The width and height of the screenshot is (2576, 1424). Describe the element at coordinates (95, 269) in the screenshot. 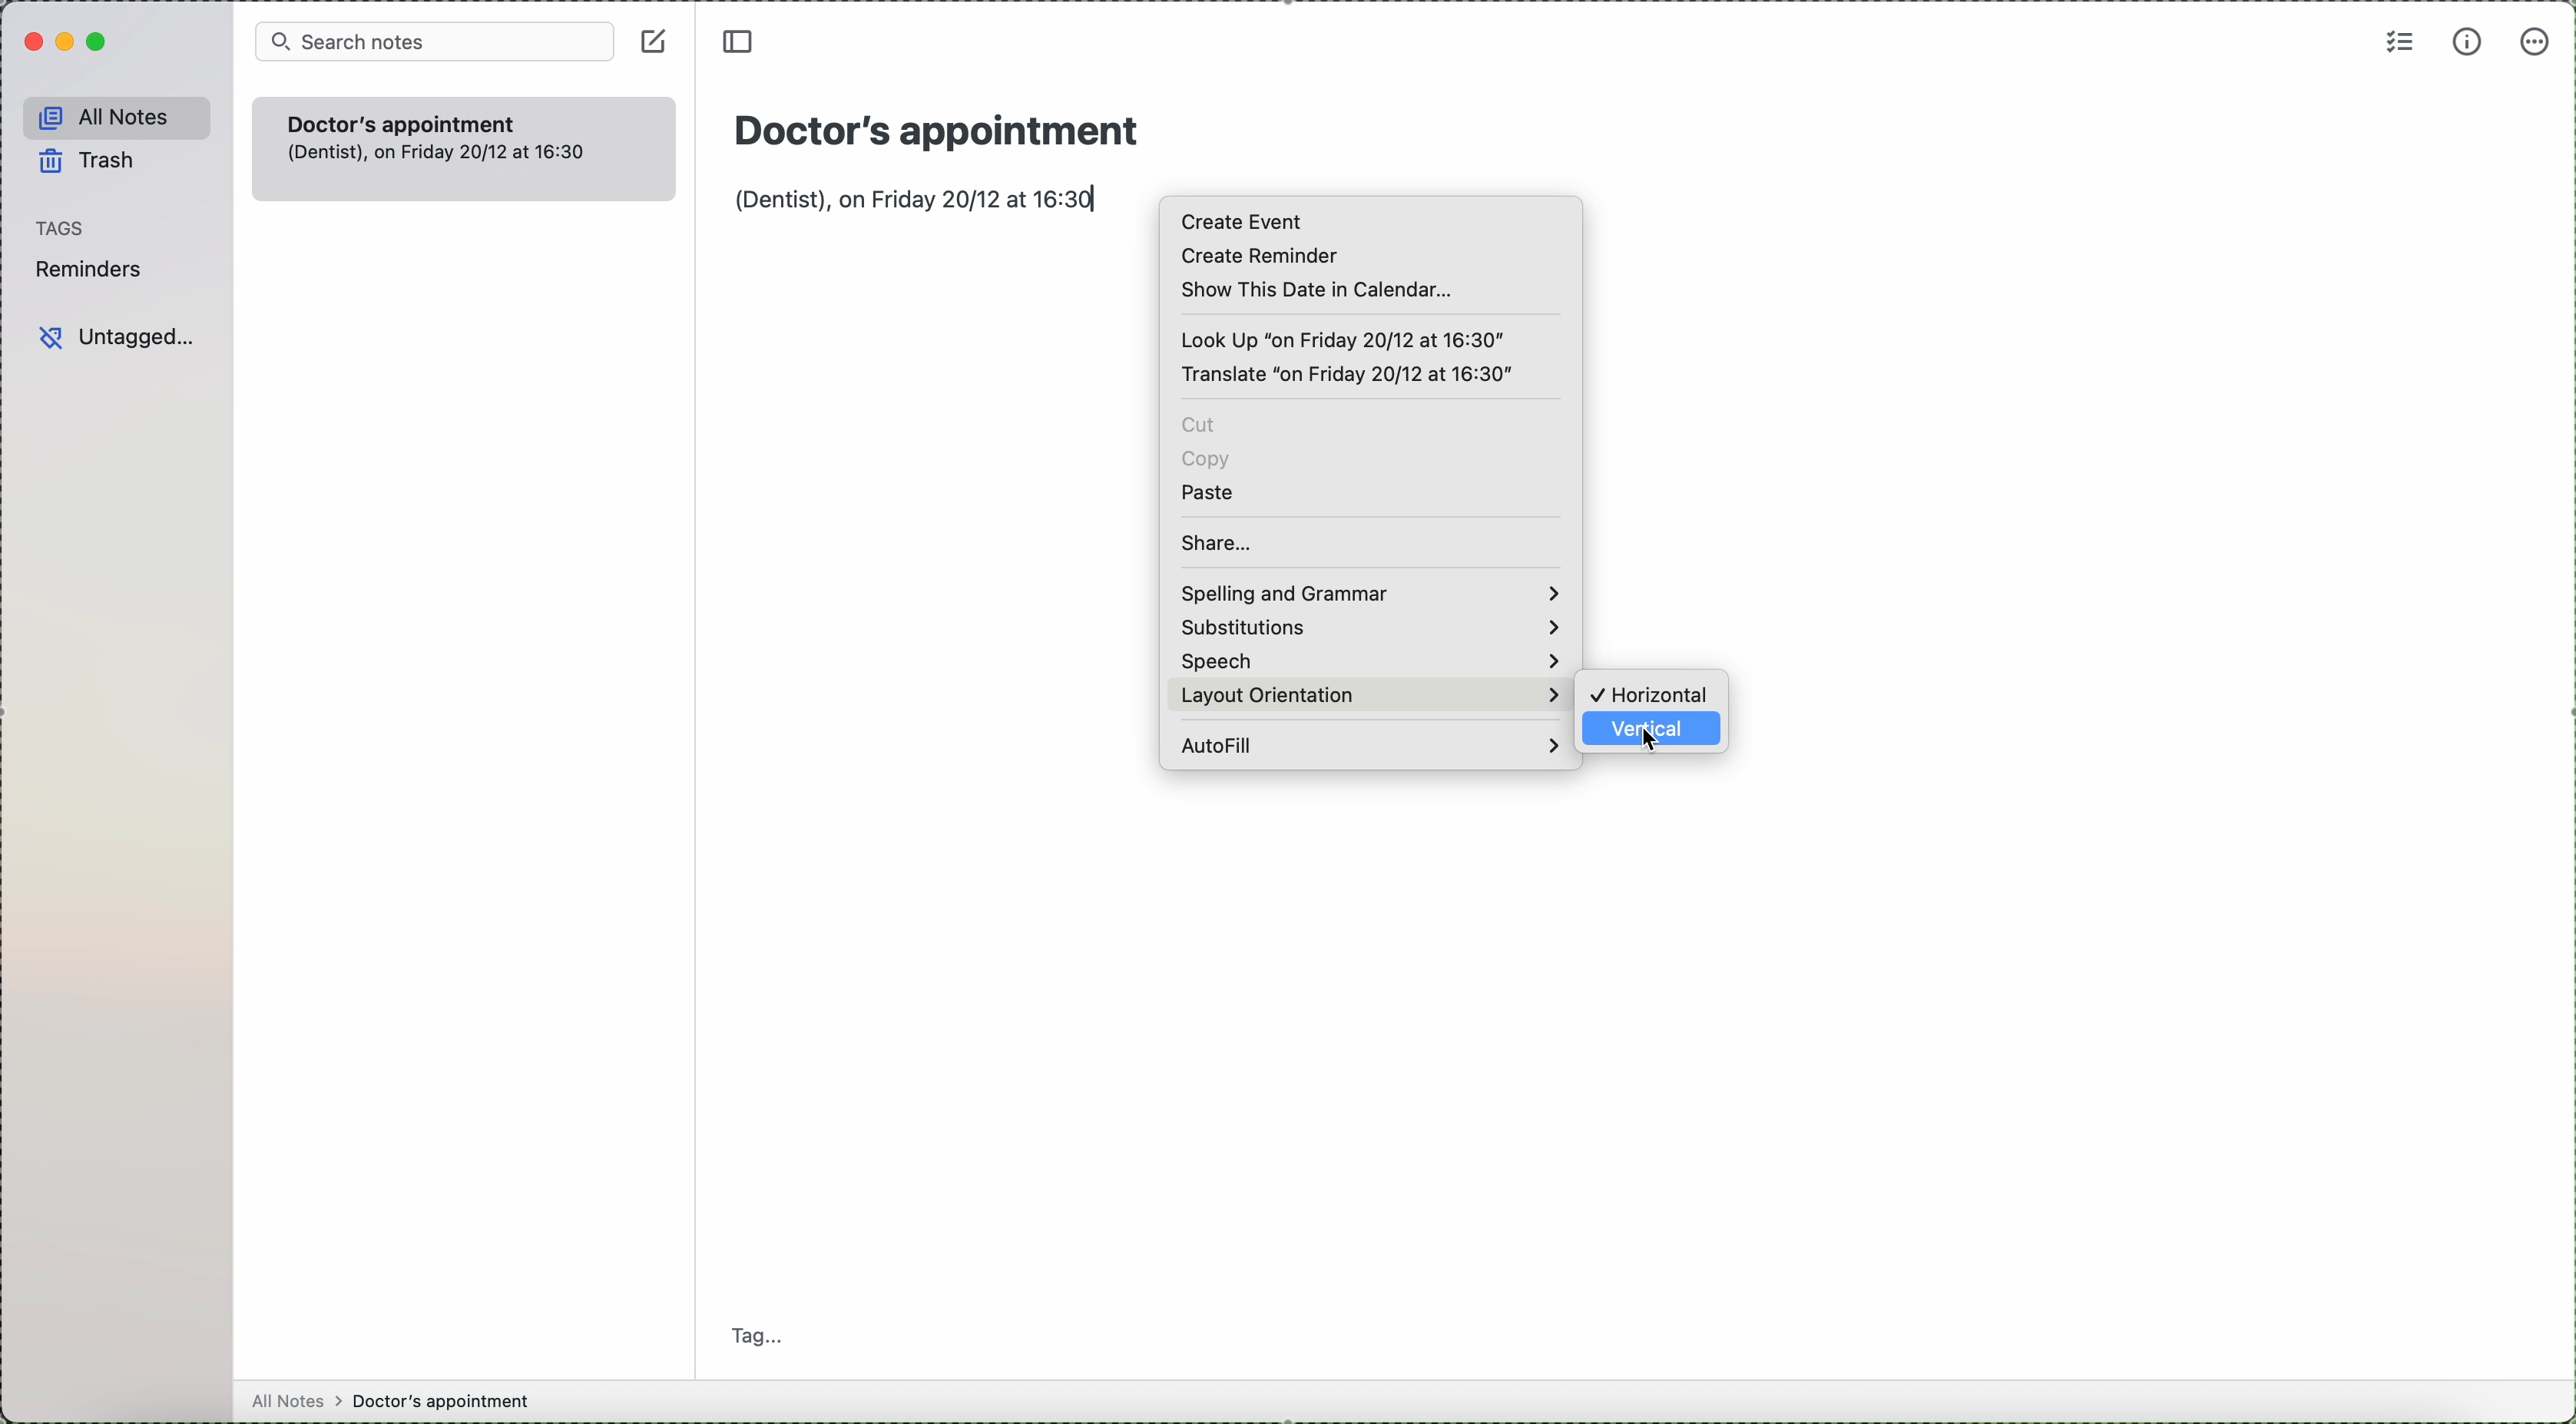

I see `reminders` at that location.